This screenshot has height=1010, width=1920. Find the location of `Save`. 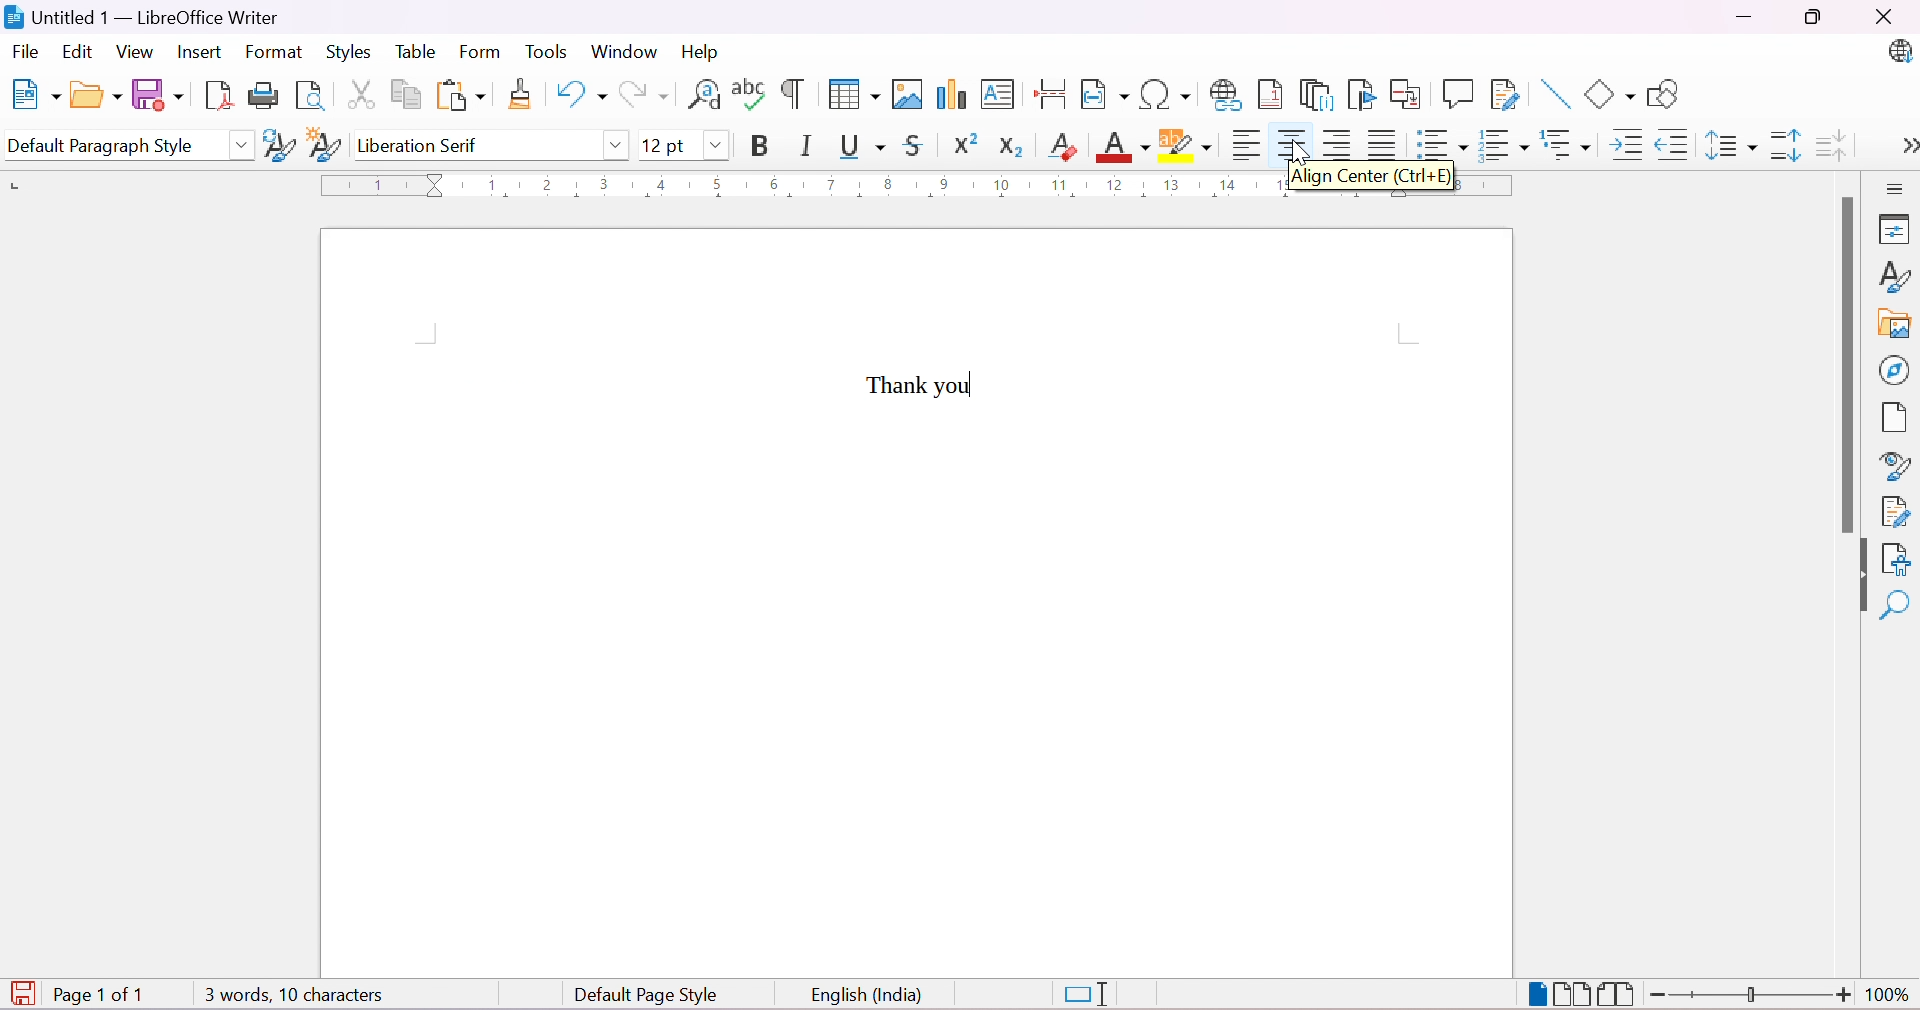

Save is located at coordinates (157, 94).